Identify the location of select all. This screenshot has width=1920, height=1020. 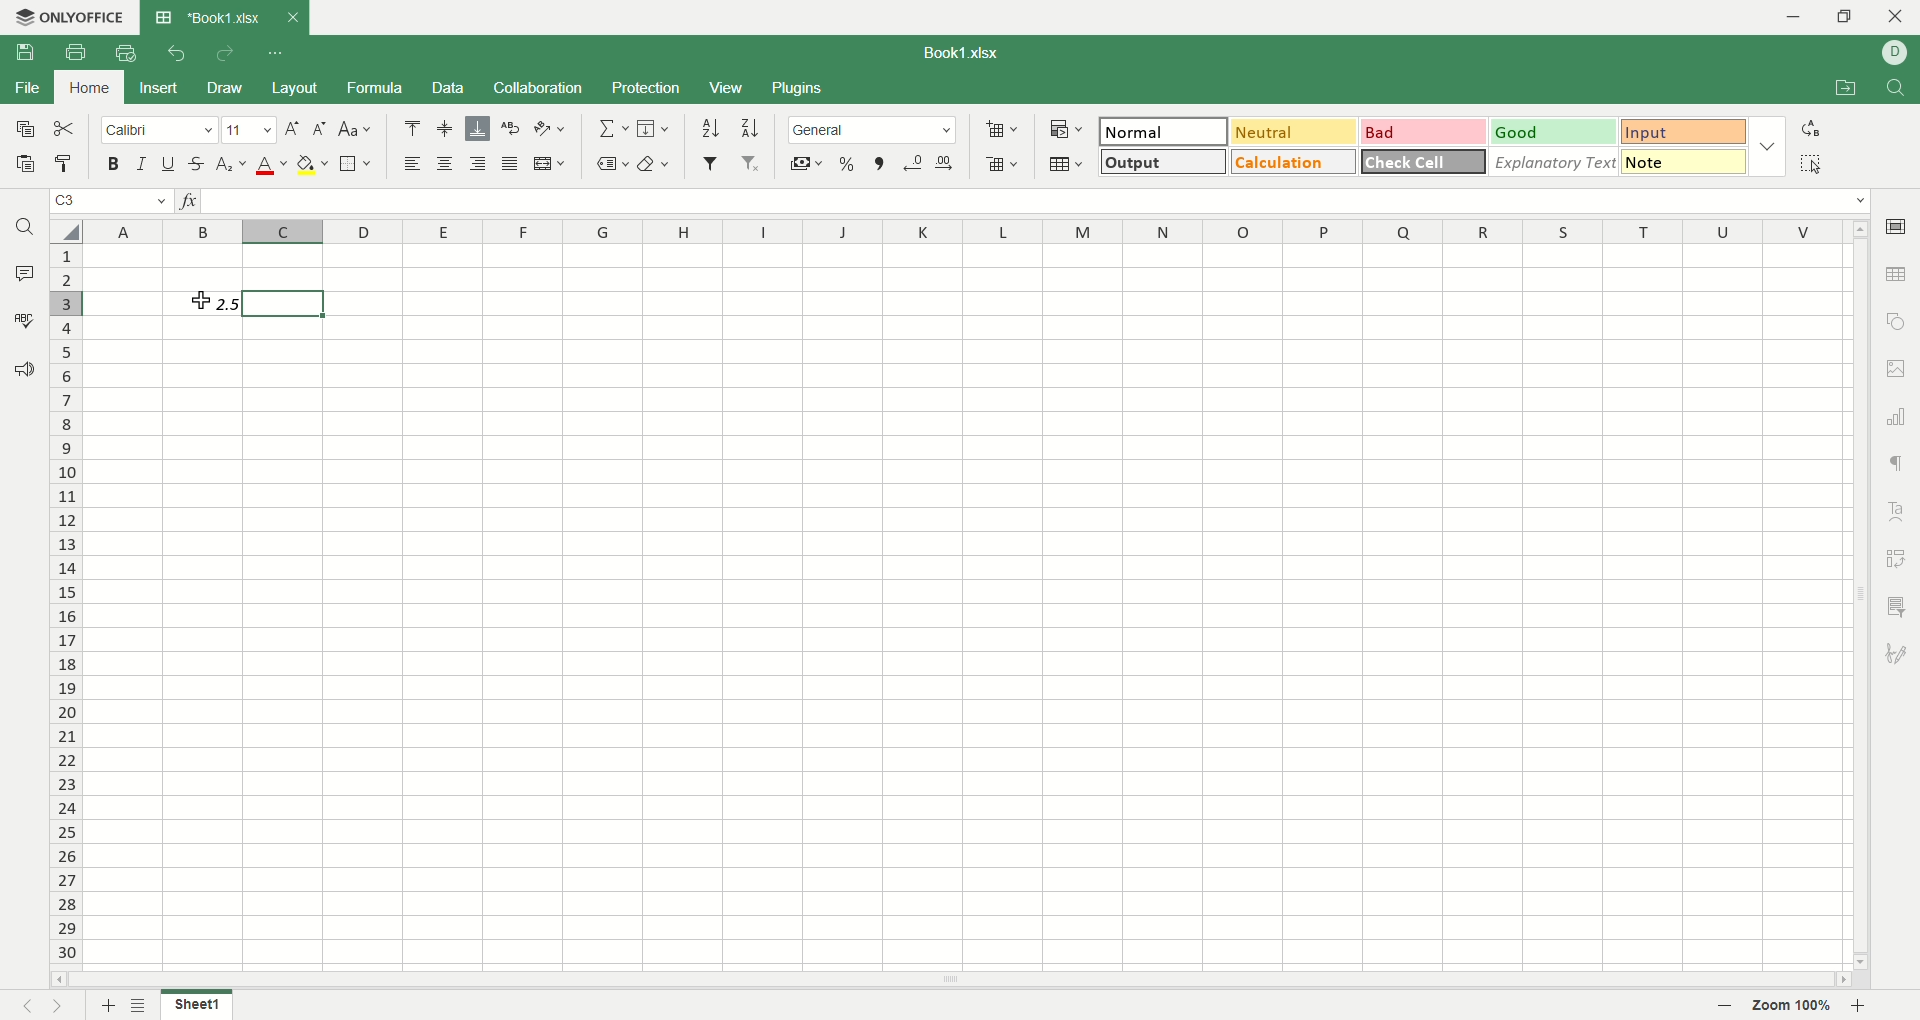
(66, 231).